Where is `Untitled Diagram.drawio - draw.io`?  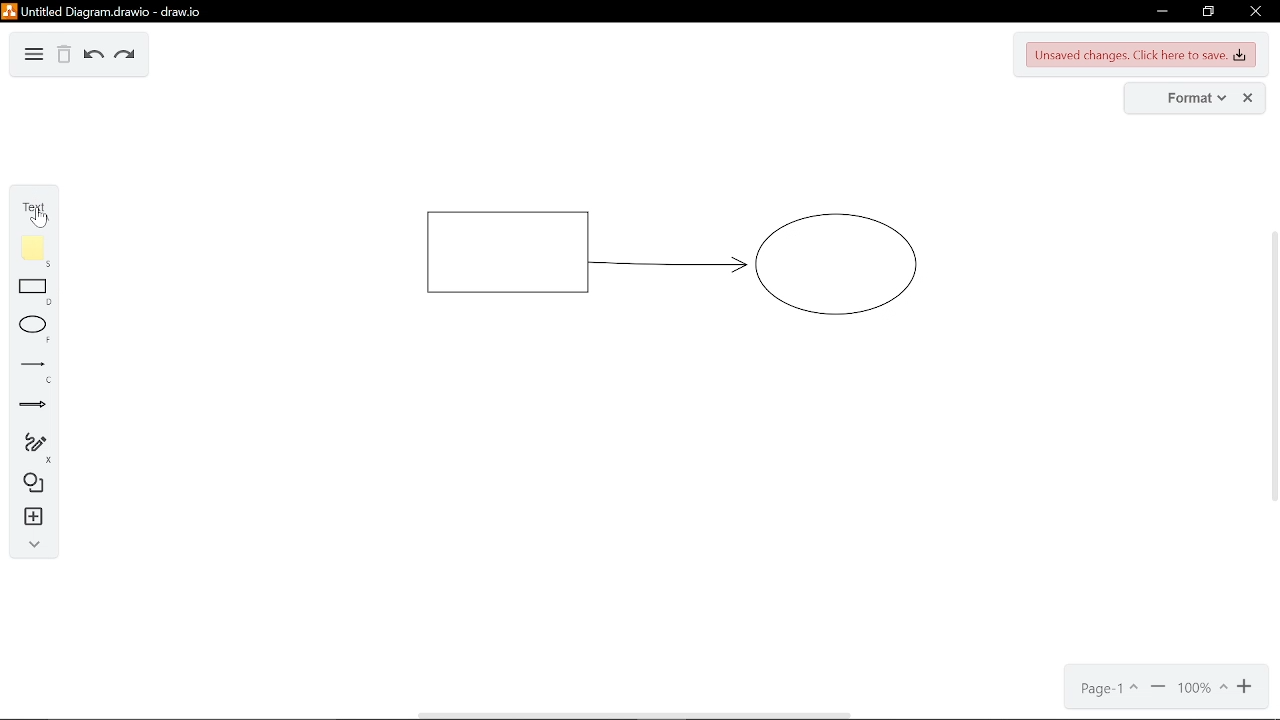
Untitled Diagram.drawio - draw.io is located at coordinates (102, 10).